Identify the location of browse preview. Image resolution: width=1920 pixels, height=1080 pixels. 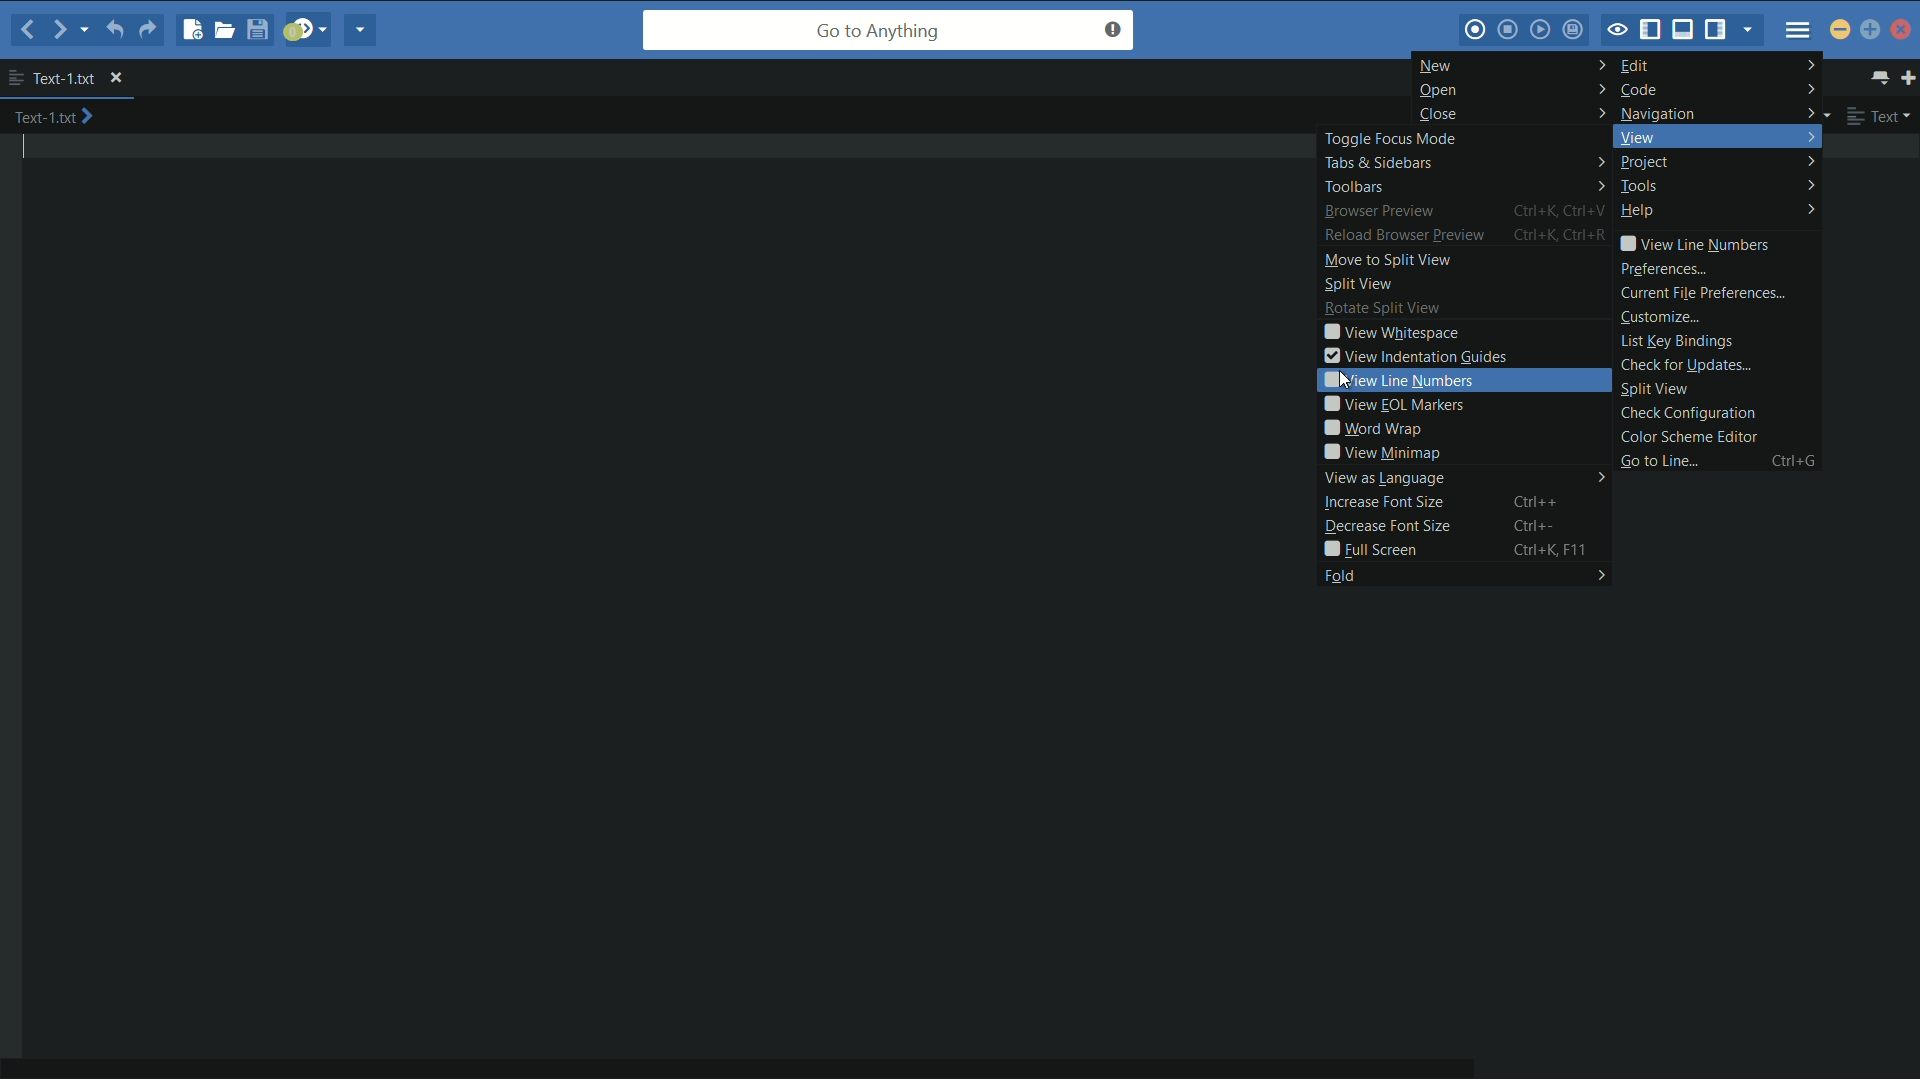
(1378, 212).